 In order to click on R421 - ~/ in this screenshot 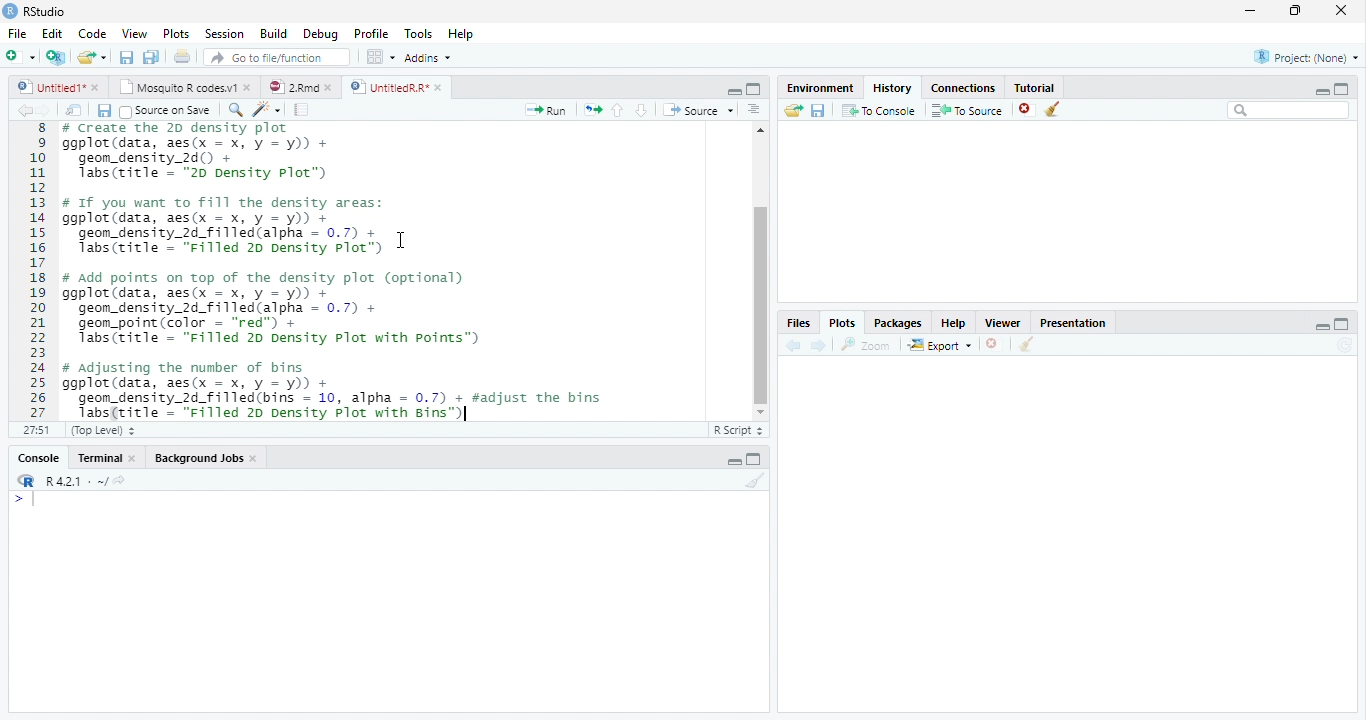, I will do `click(70, 481)`.